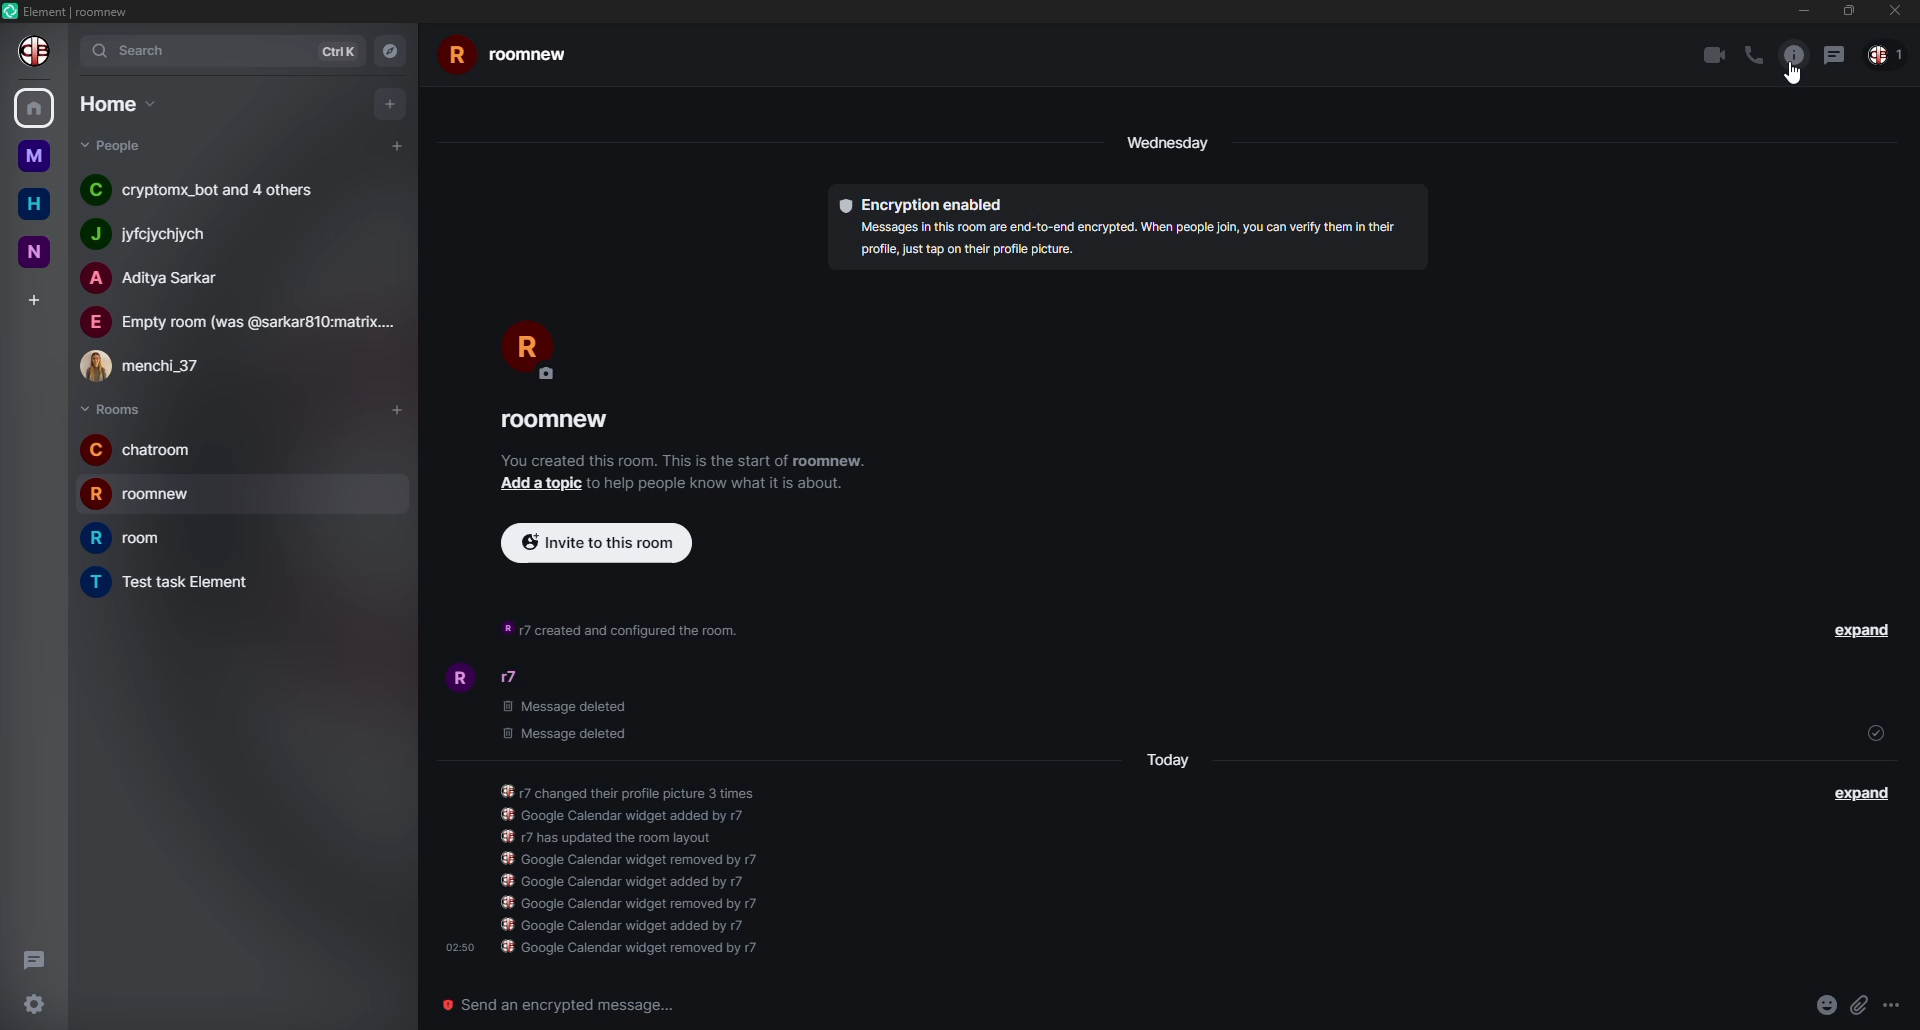 This screenshot has width=1920, height=1030. What do you see at coordinates (397, 408) in the screenshot?
I see `add` at bounding box center [397, 408].